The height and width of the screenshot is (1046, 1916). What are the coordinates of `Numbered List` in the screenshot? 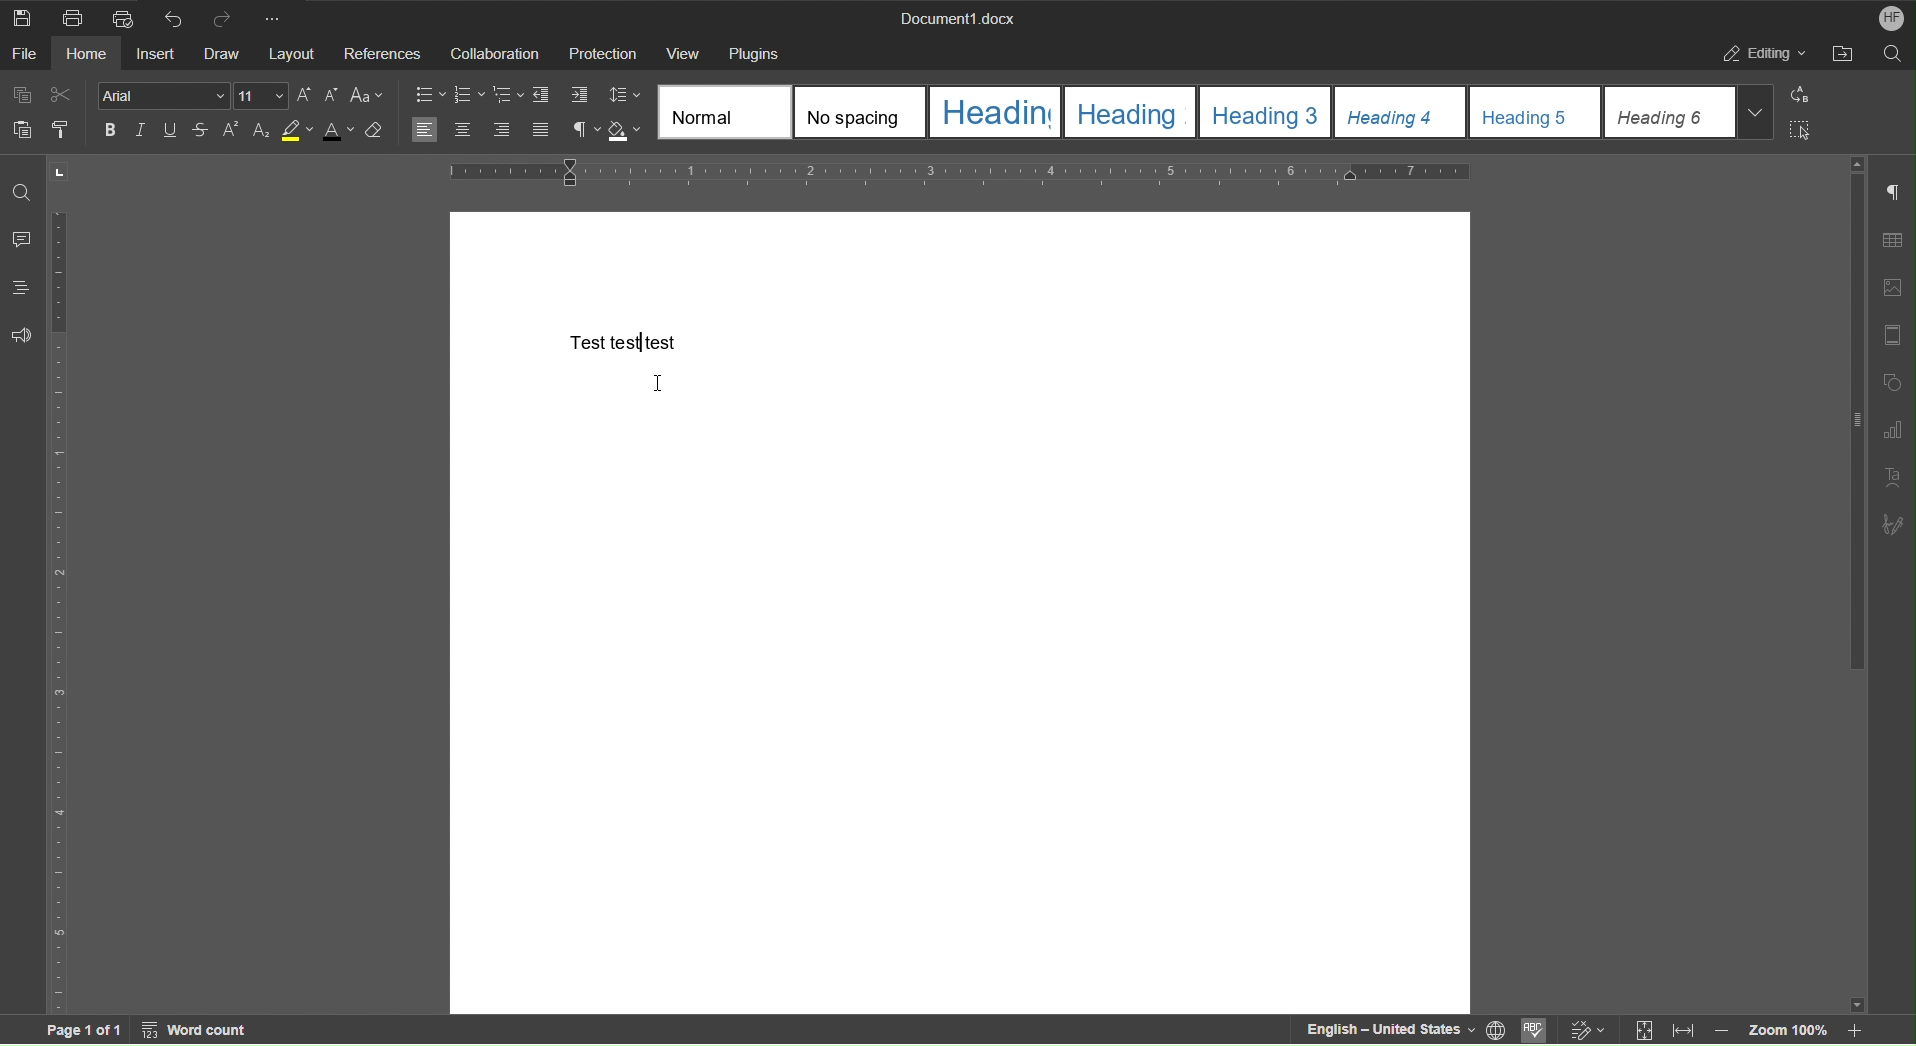 It's located at (468, 95).